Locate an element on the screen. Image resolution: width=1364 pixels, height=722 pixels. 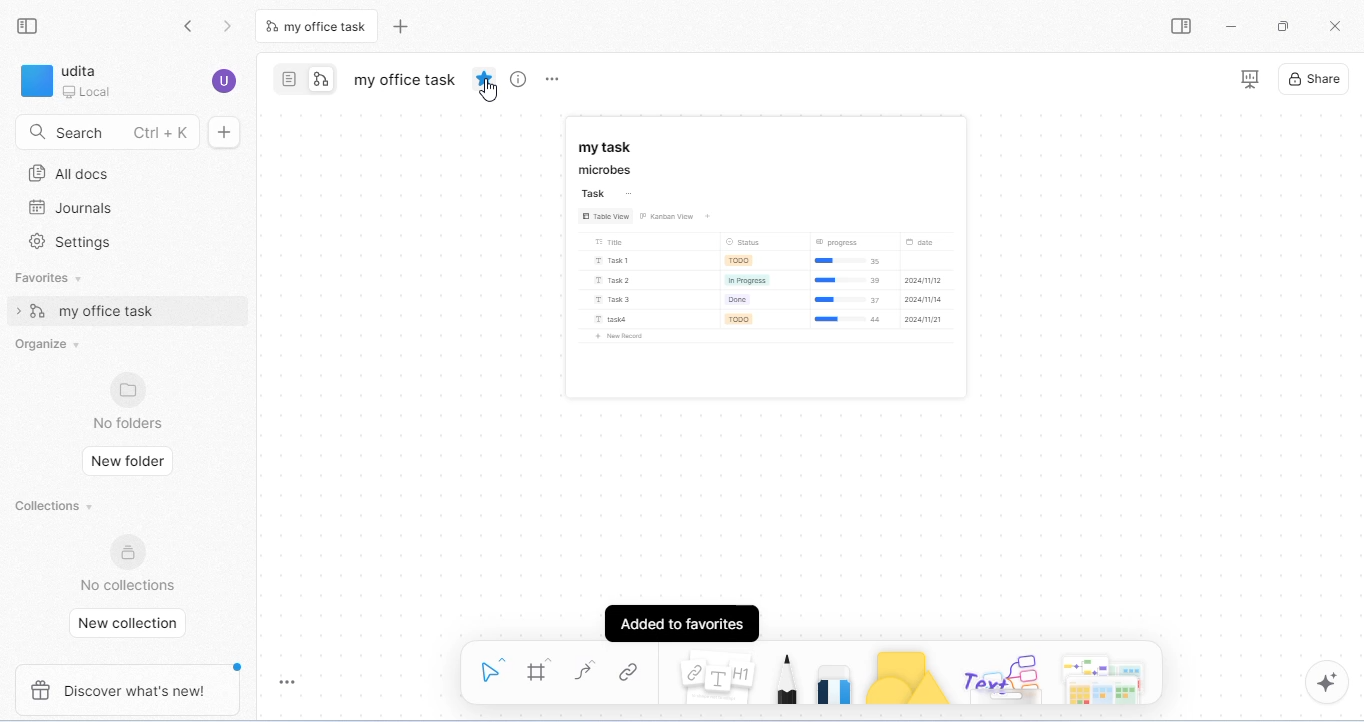
maximize is located at coordinates (1284, 26).